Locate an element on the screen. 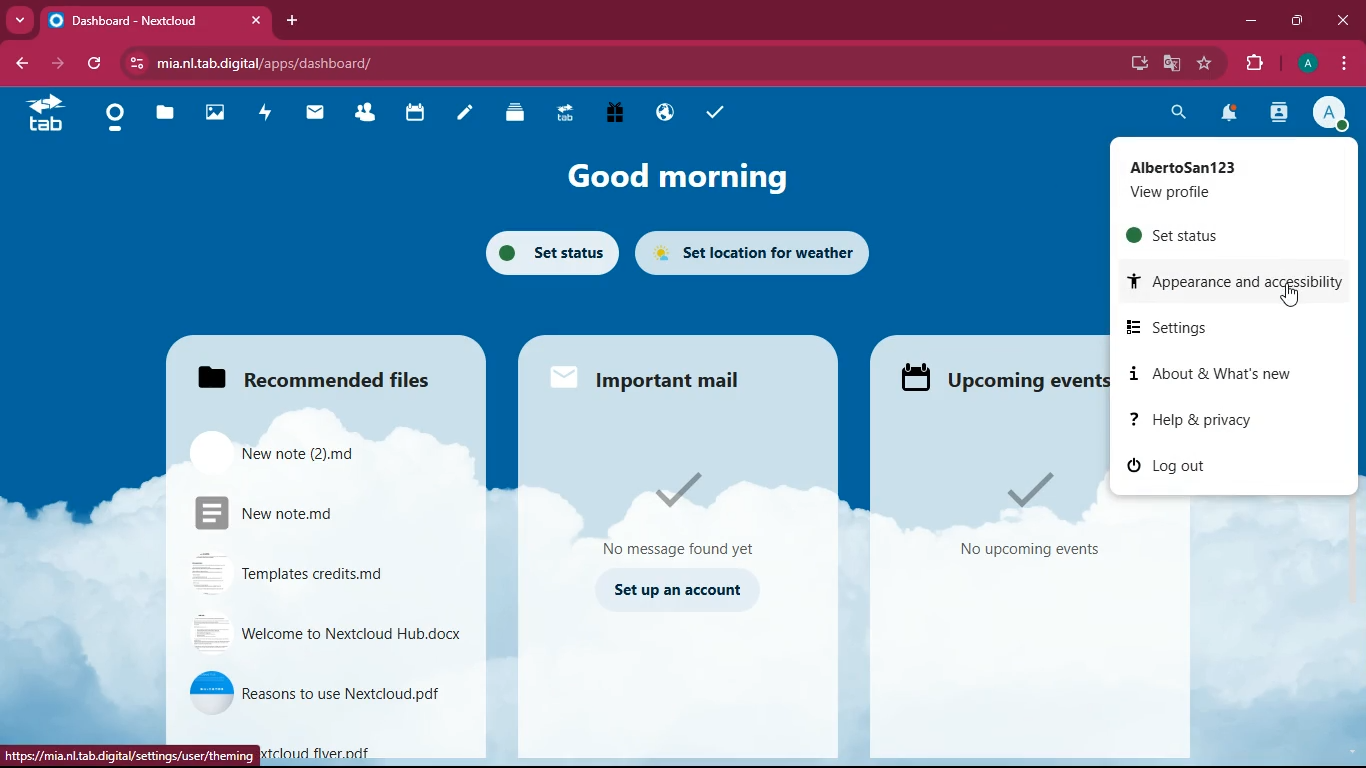 The width and height of the screenshot is (1366, 768). file is located at coordinates (324, 636).